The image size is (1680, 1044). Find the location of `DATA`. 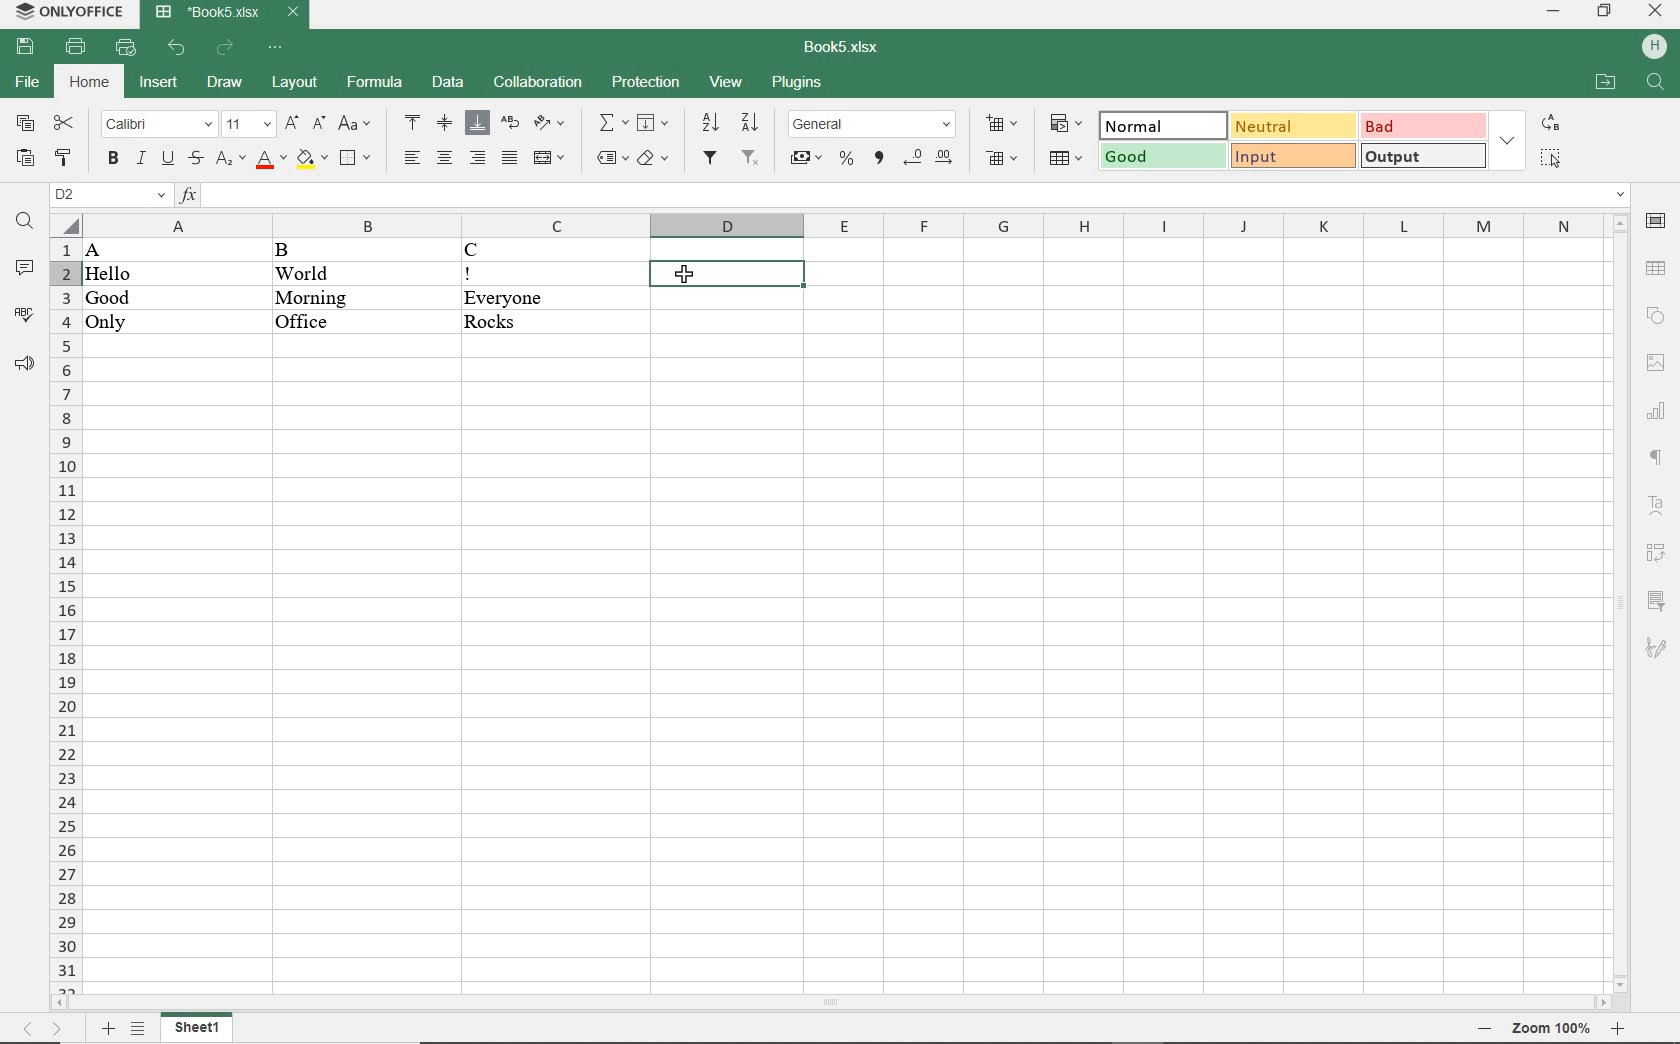

DATA is located at coordinates (324, 288).